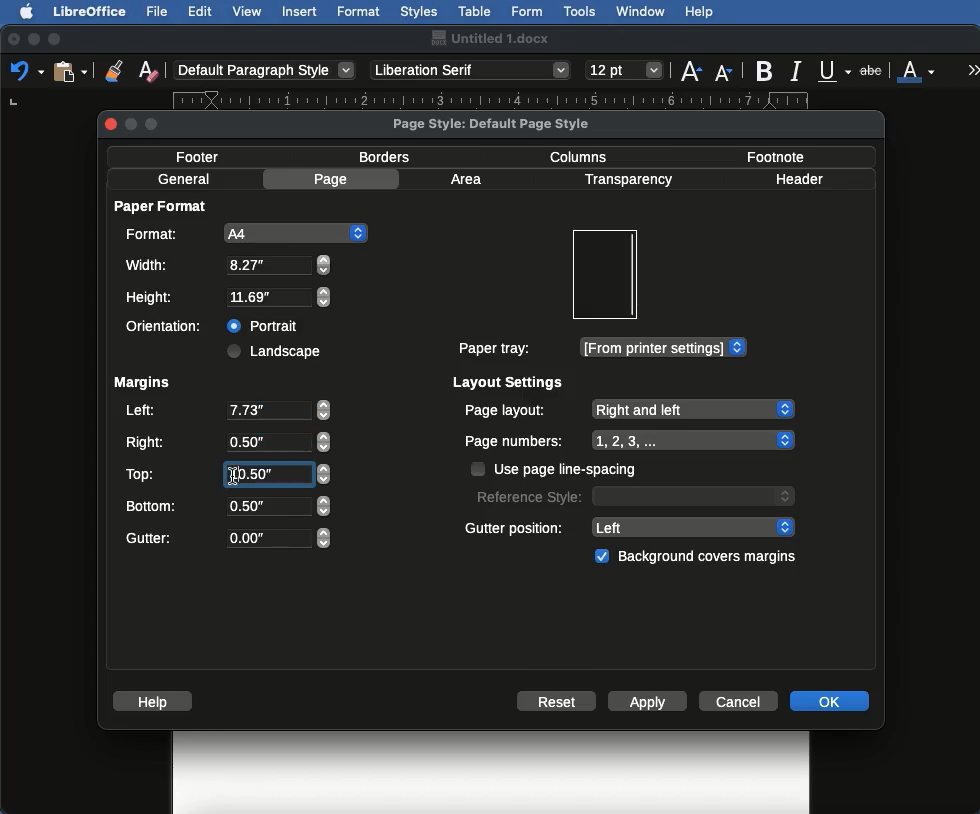 This screenshot has height=814, width=980. What do you see at coordinates (508, 123) in the screenshot?
I see `Page style` at bounding box center [508, 123].